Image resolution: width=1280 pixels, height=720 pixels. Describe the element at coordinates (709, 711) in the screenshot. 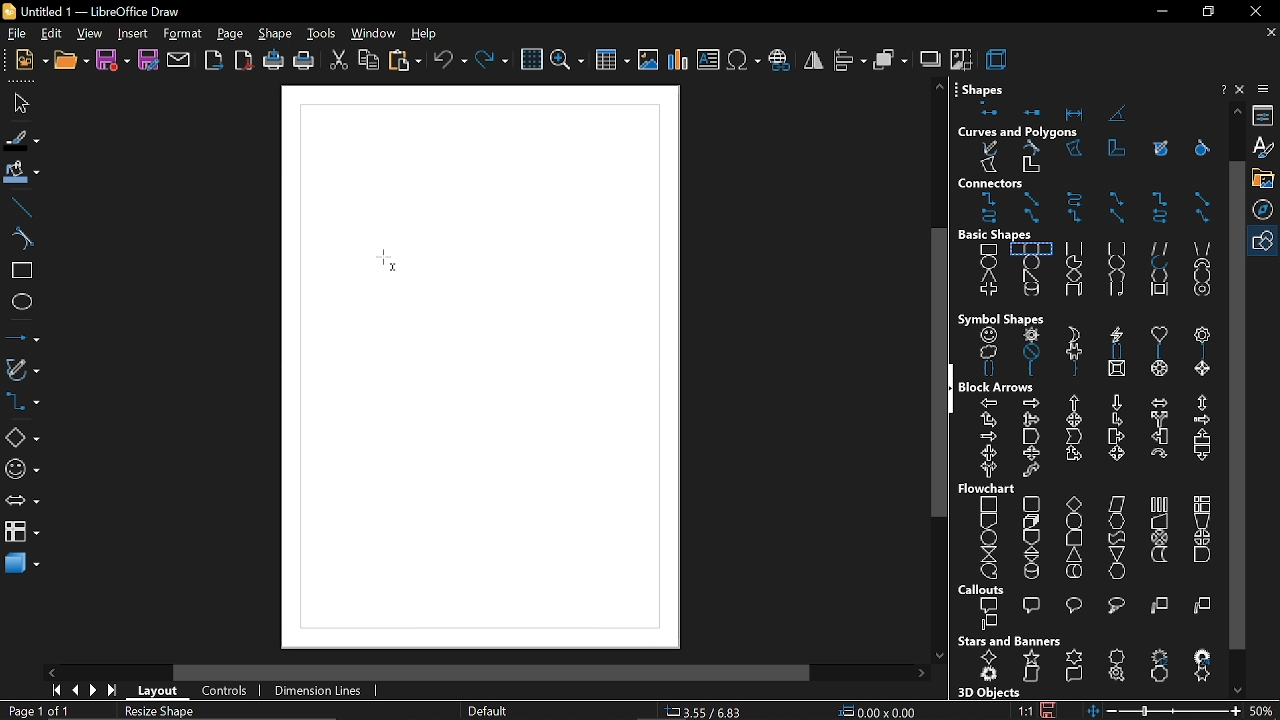

I see `co-ordinate` at that location.